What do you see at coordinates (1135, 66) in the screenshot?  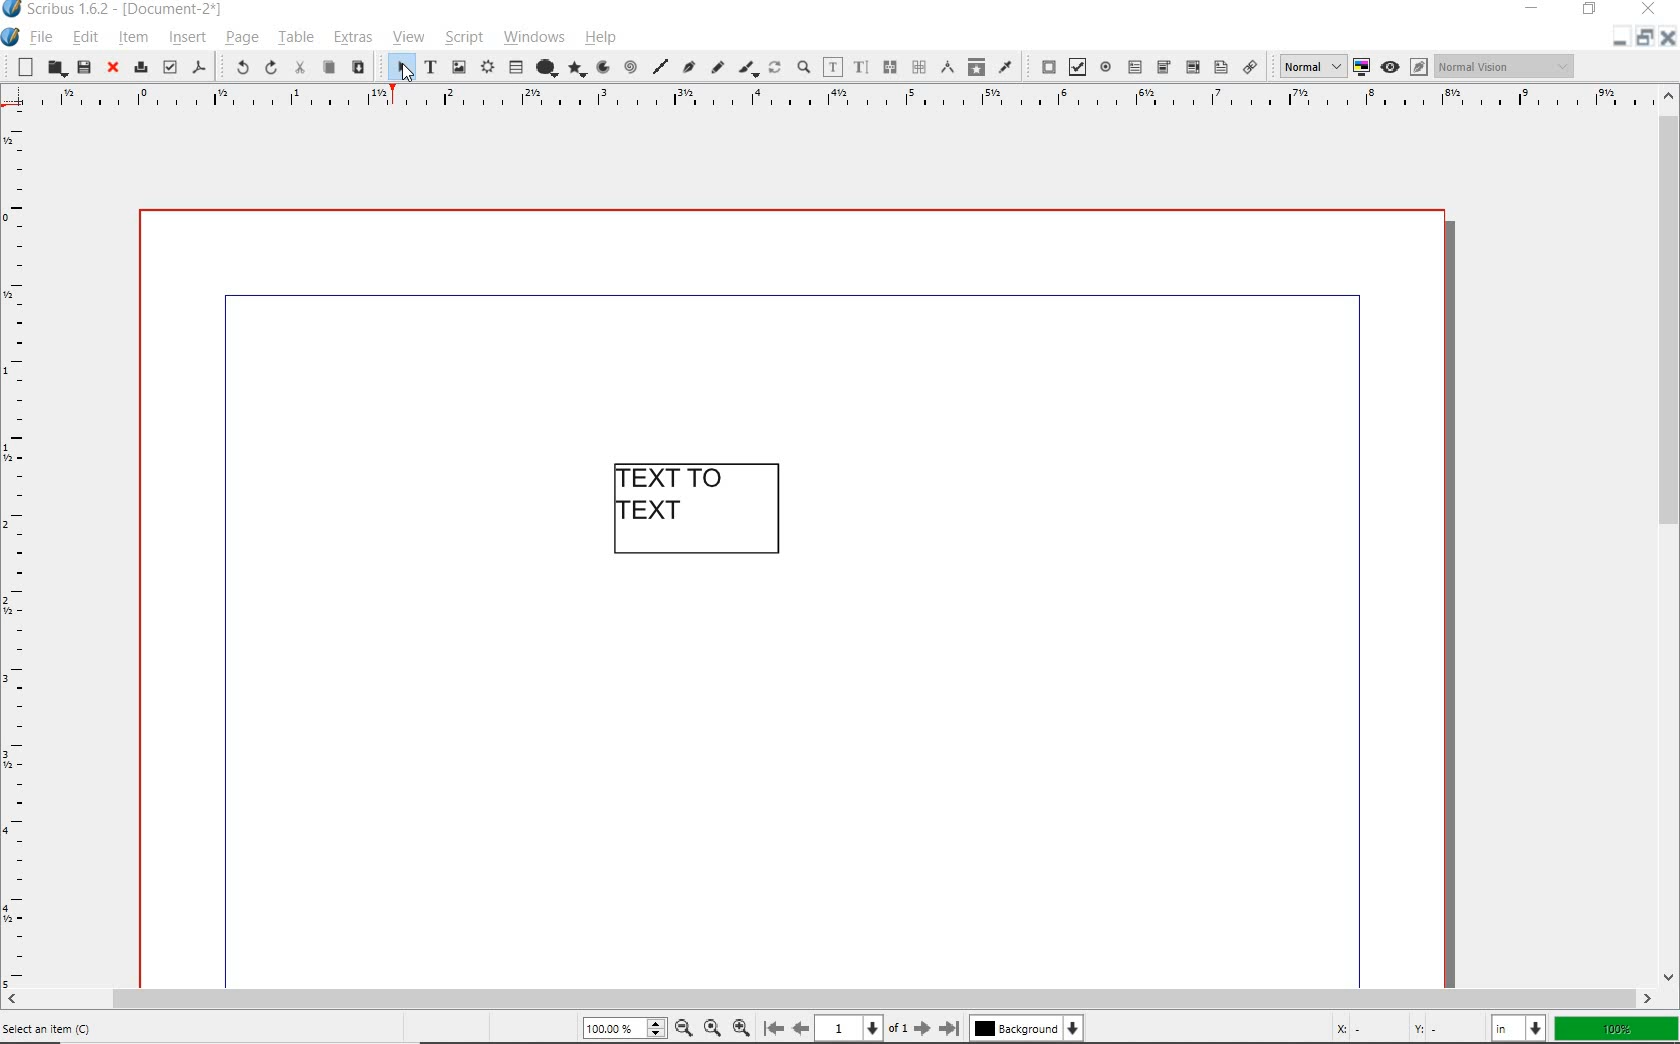 I see `pdf text field` at bounding box center [1135, 66].